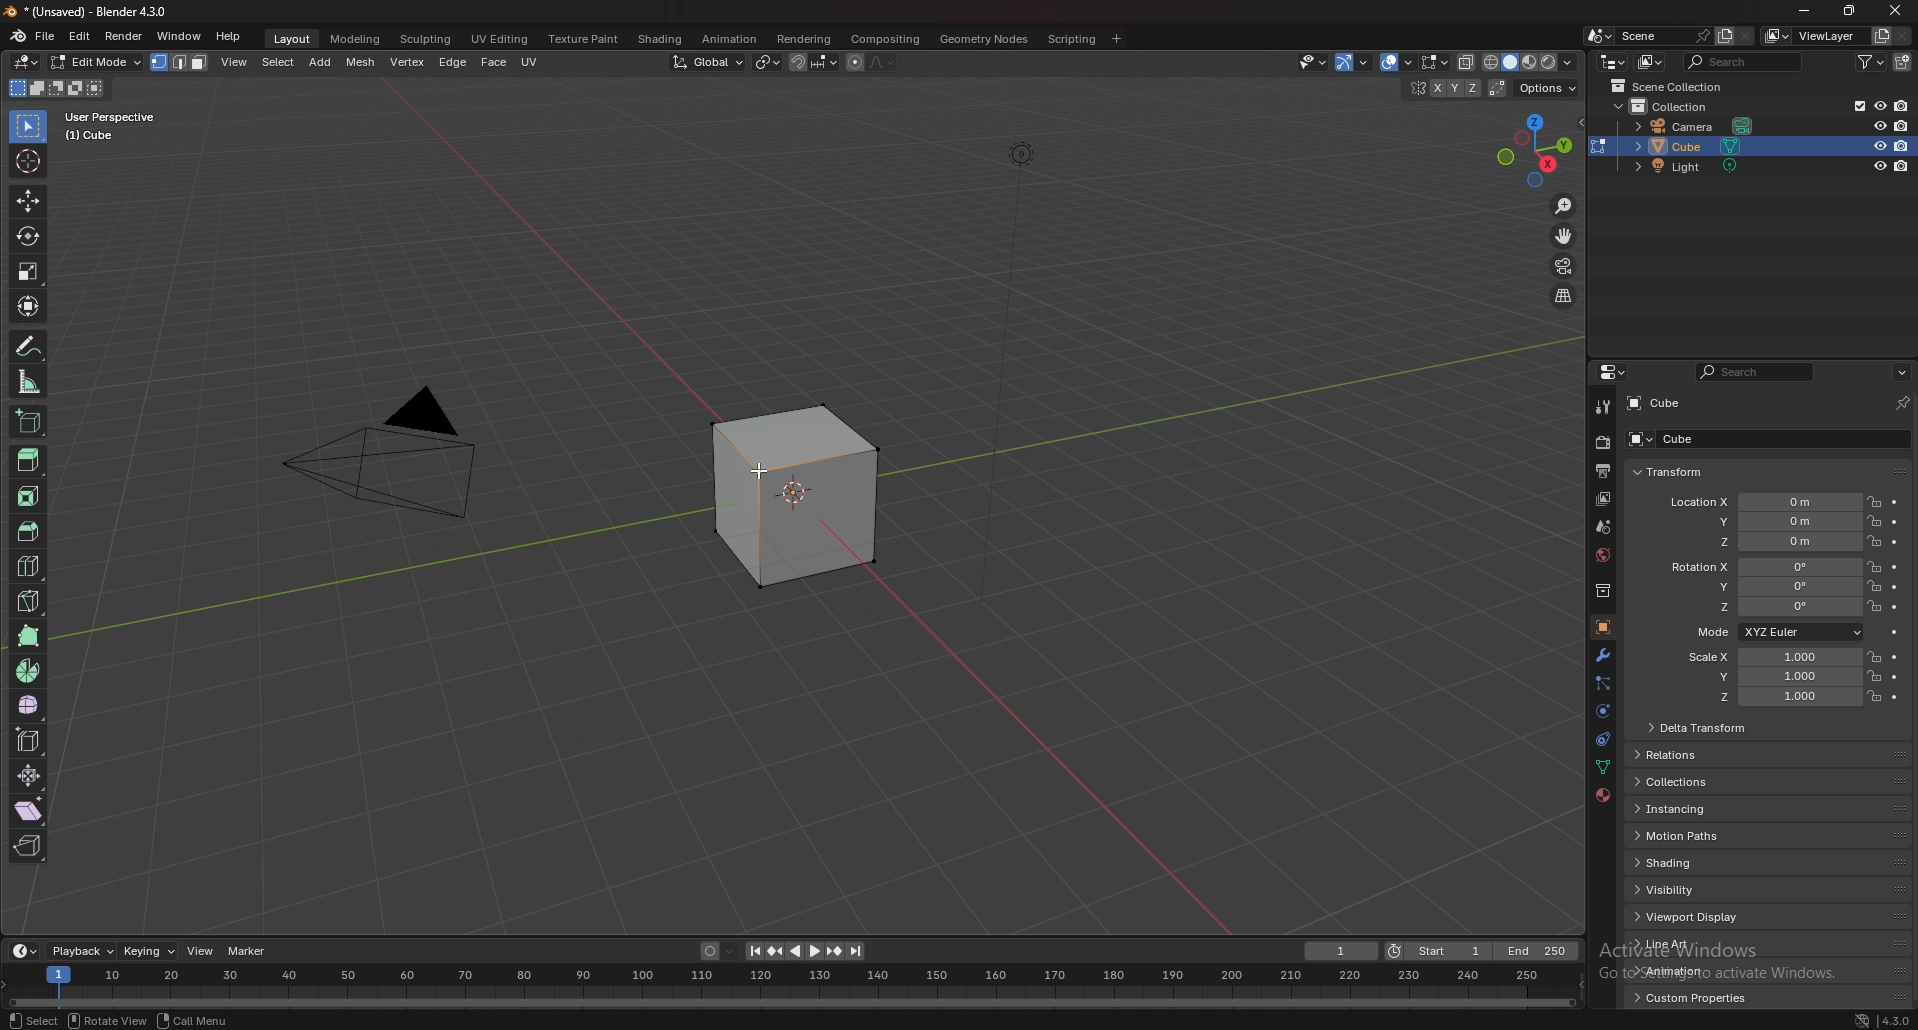 The image size is (1918, 1030). What do you see at coordinates (1603, 591) in the screenshot?
I see `collection` at bounding box center [1603, 591].